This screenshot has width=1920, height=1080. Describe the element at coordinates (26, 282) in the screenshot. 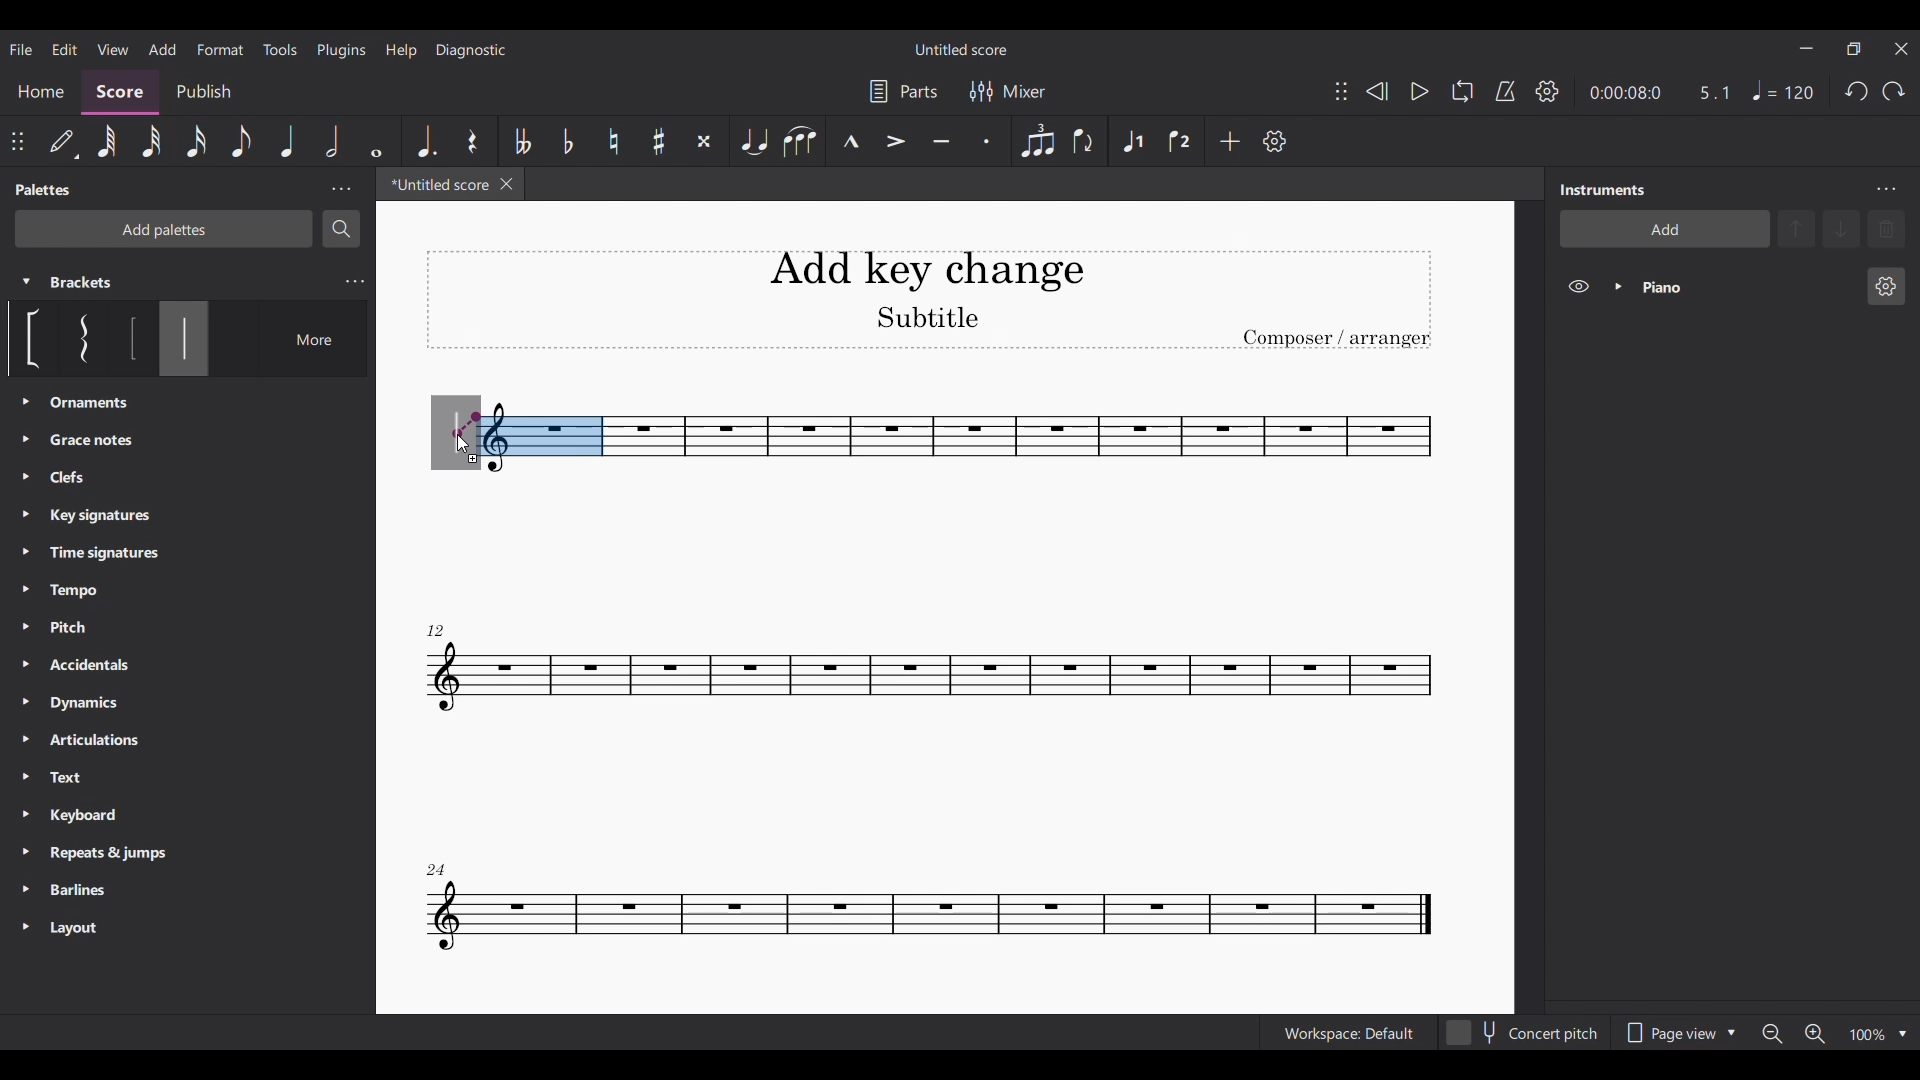

I see `Collapse Brackets` at that location.